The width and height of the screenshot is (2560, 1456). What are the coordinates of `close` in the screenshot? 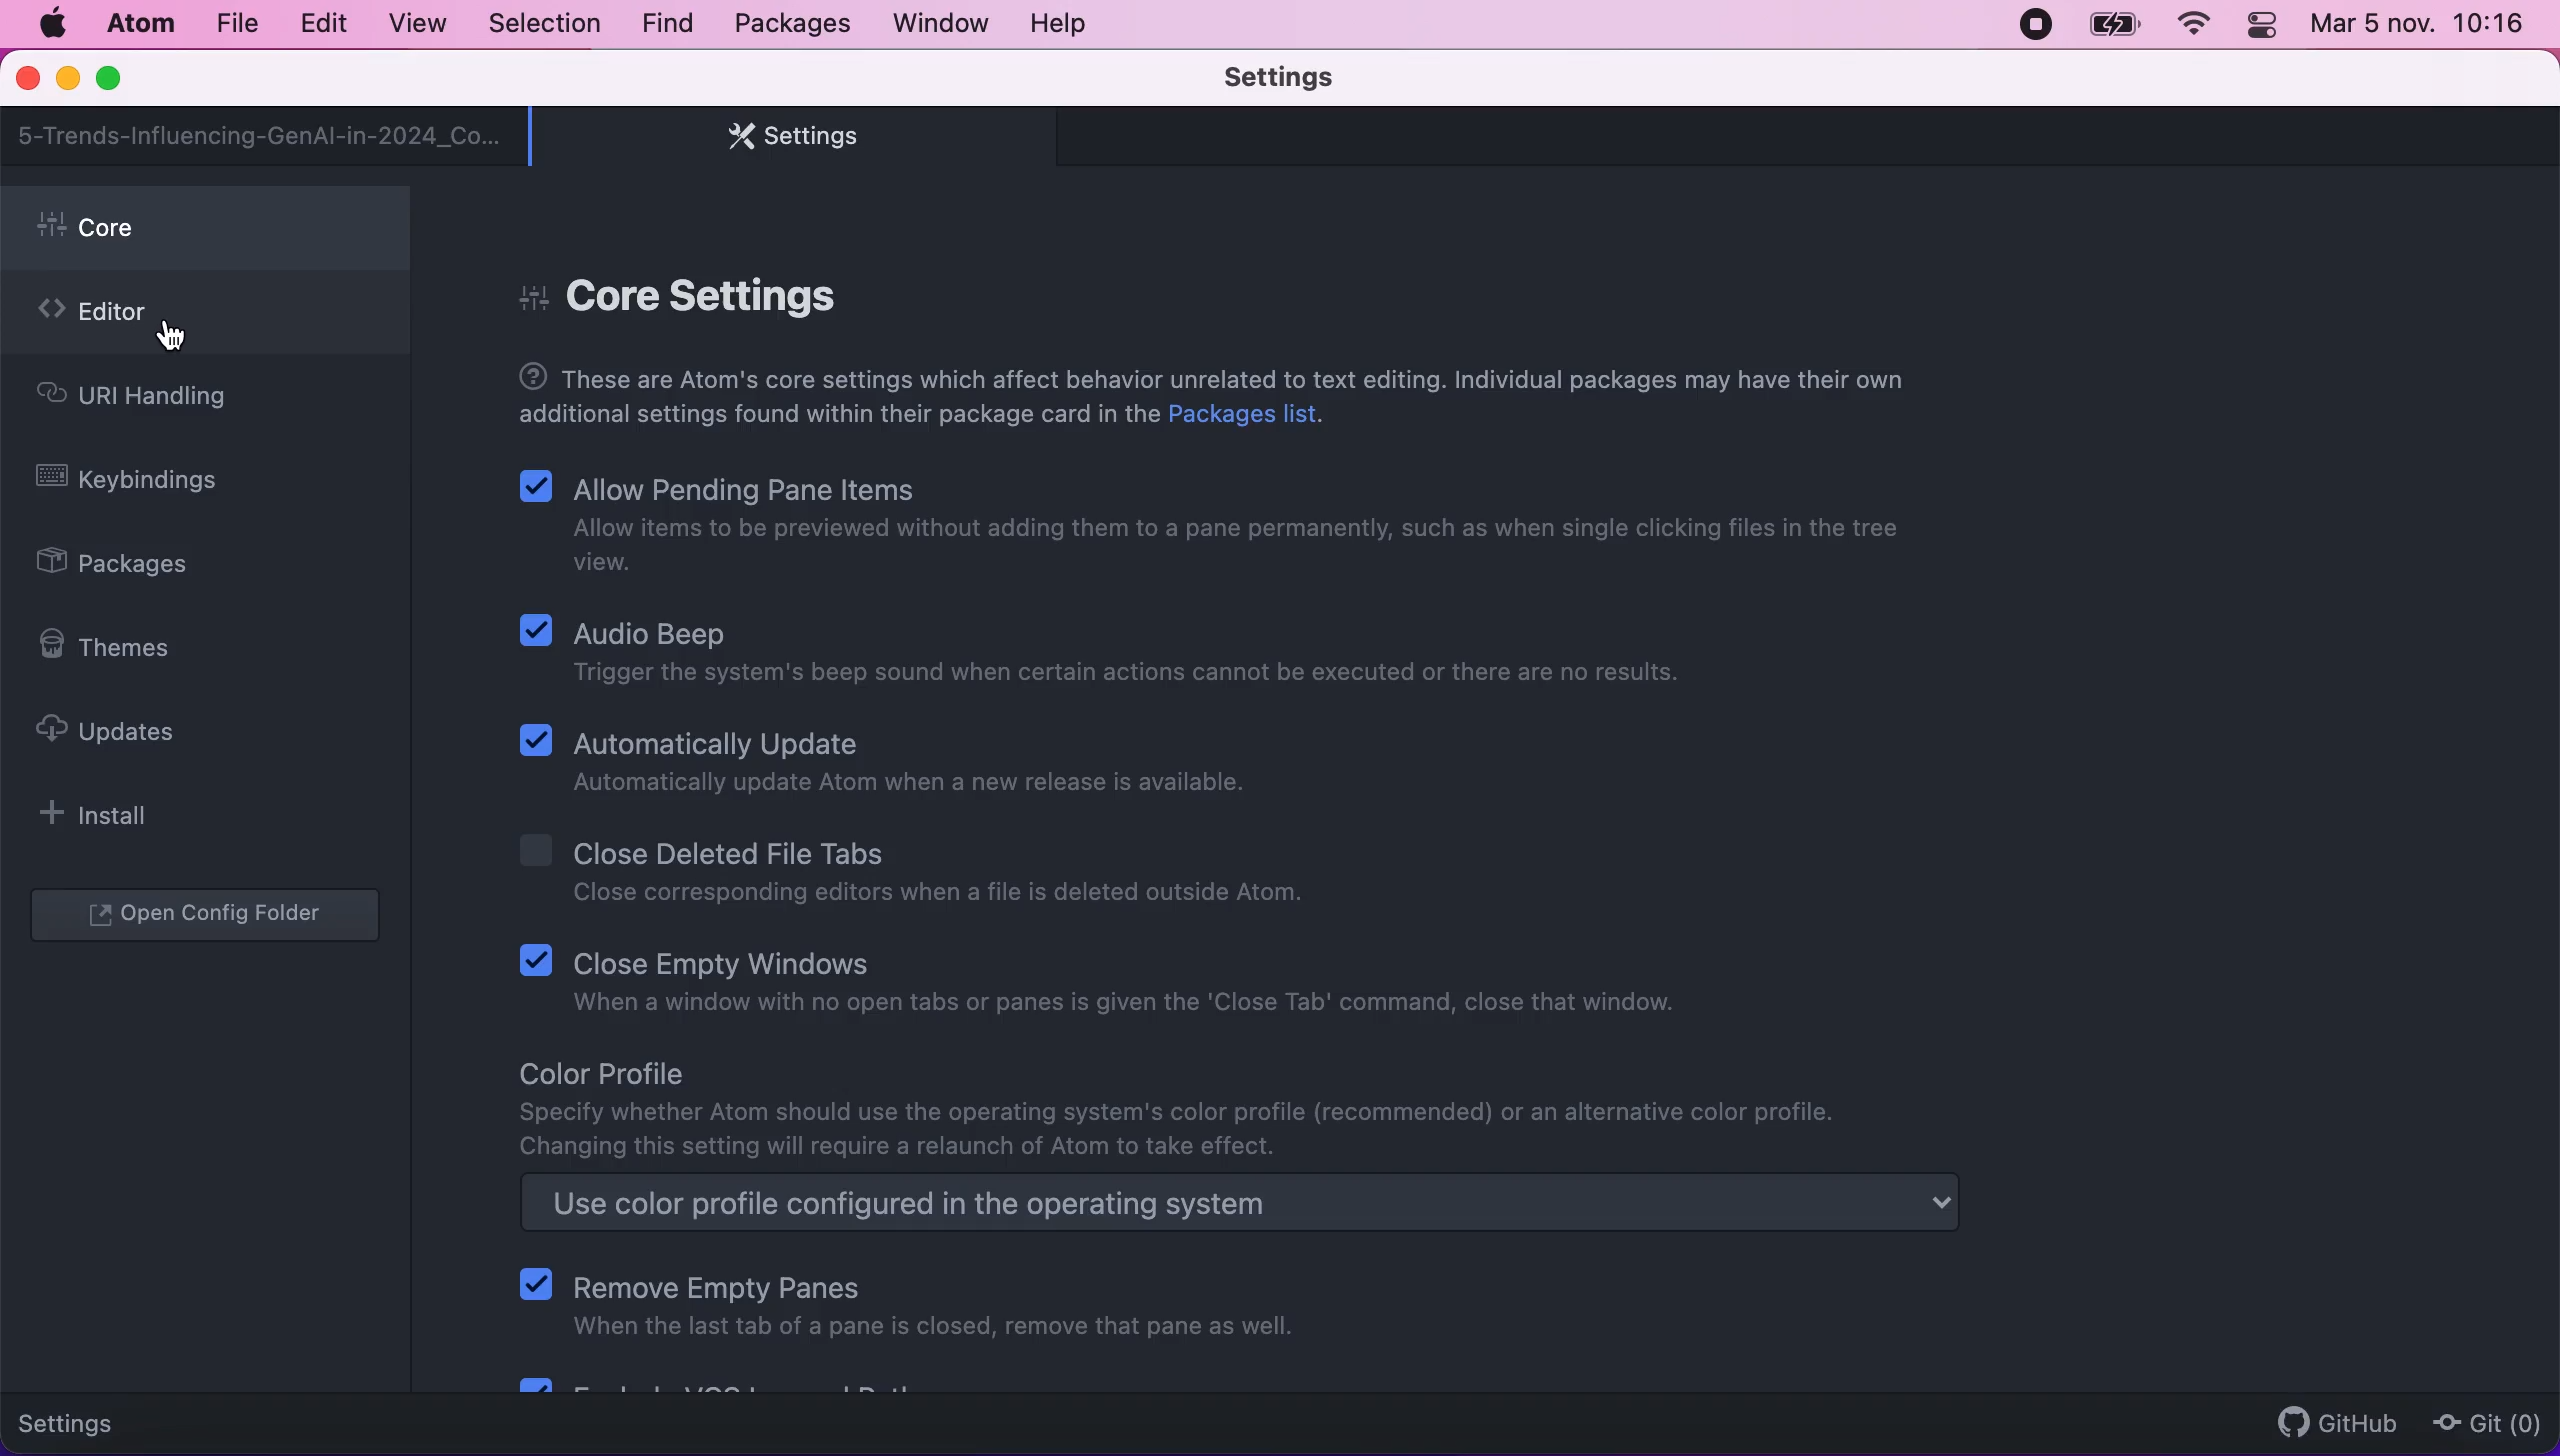 It's located at (30, 80).